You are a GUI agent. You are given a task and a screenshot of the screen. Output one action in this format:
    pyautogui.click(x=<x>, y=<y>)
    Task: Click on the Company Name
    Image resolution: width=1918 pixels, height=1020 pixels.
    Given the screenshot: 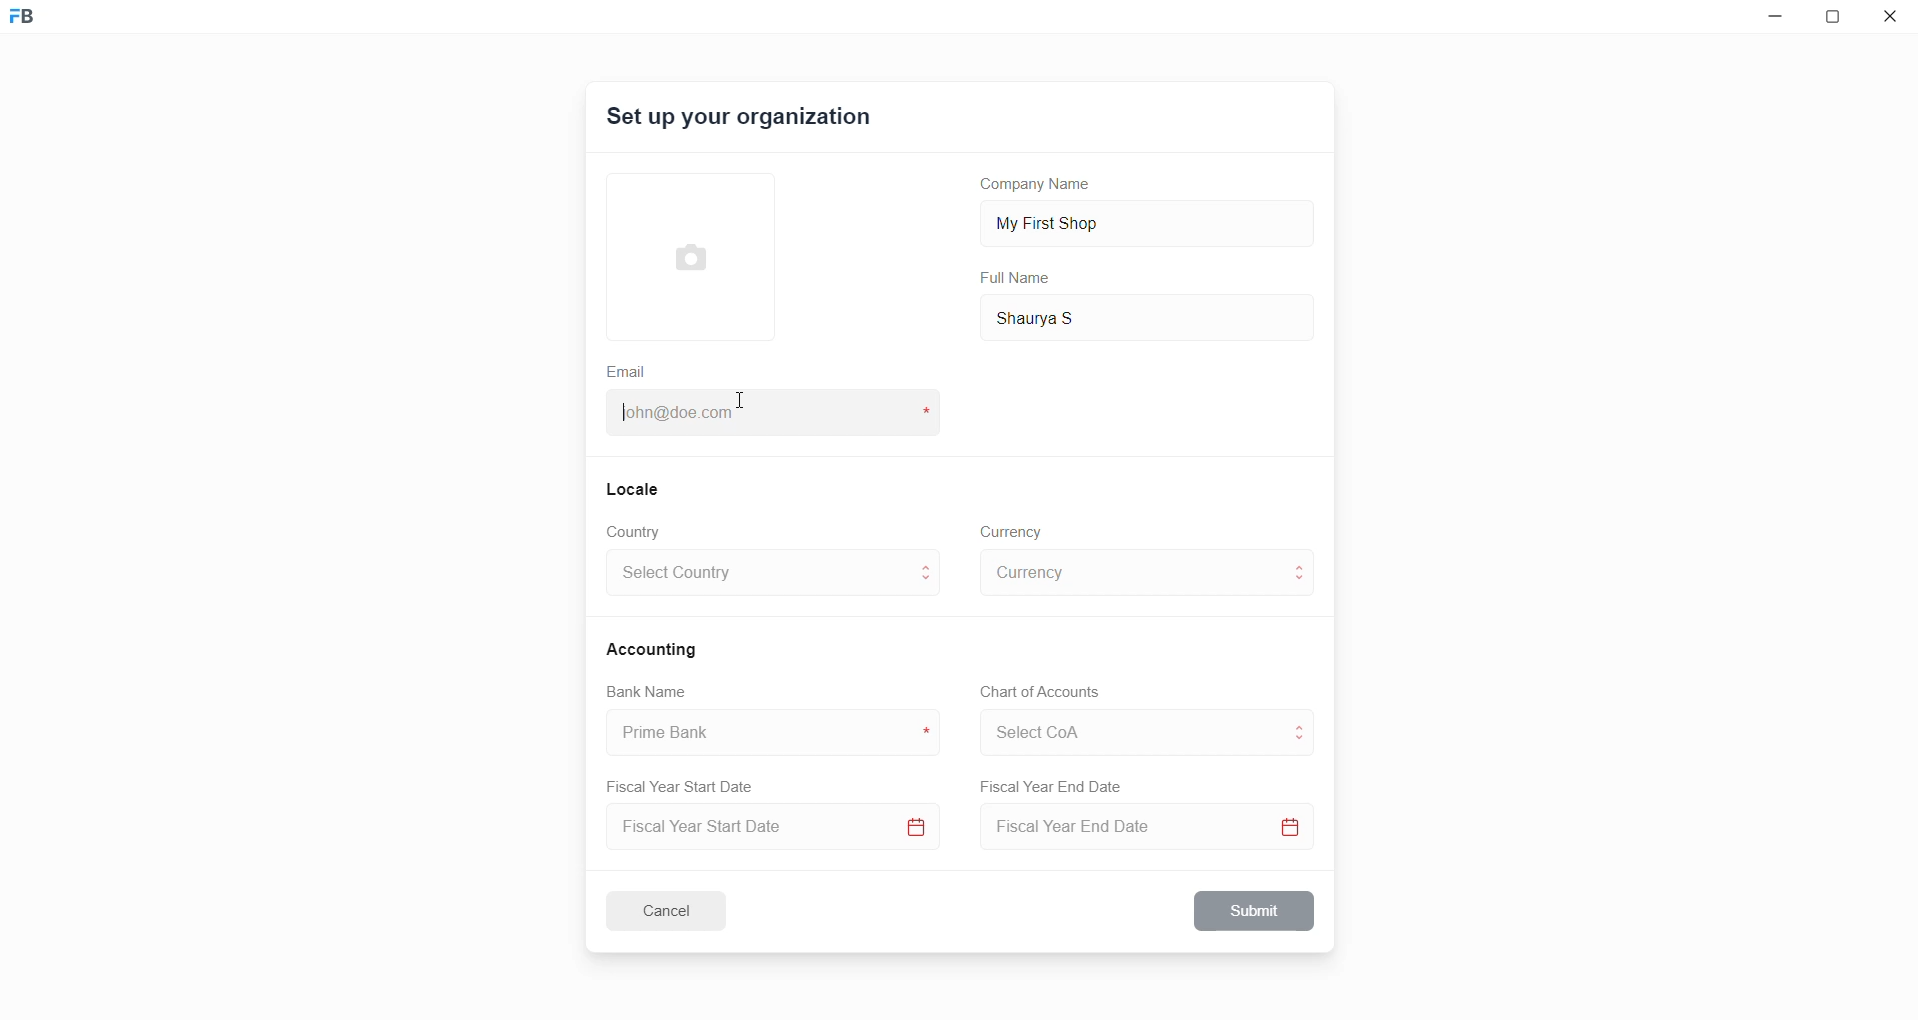 What is the action you would take?
    pyautogui.click(x=1043, y=187)
    